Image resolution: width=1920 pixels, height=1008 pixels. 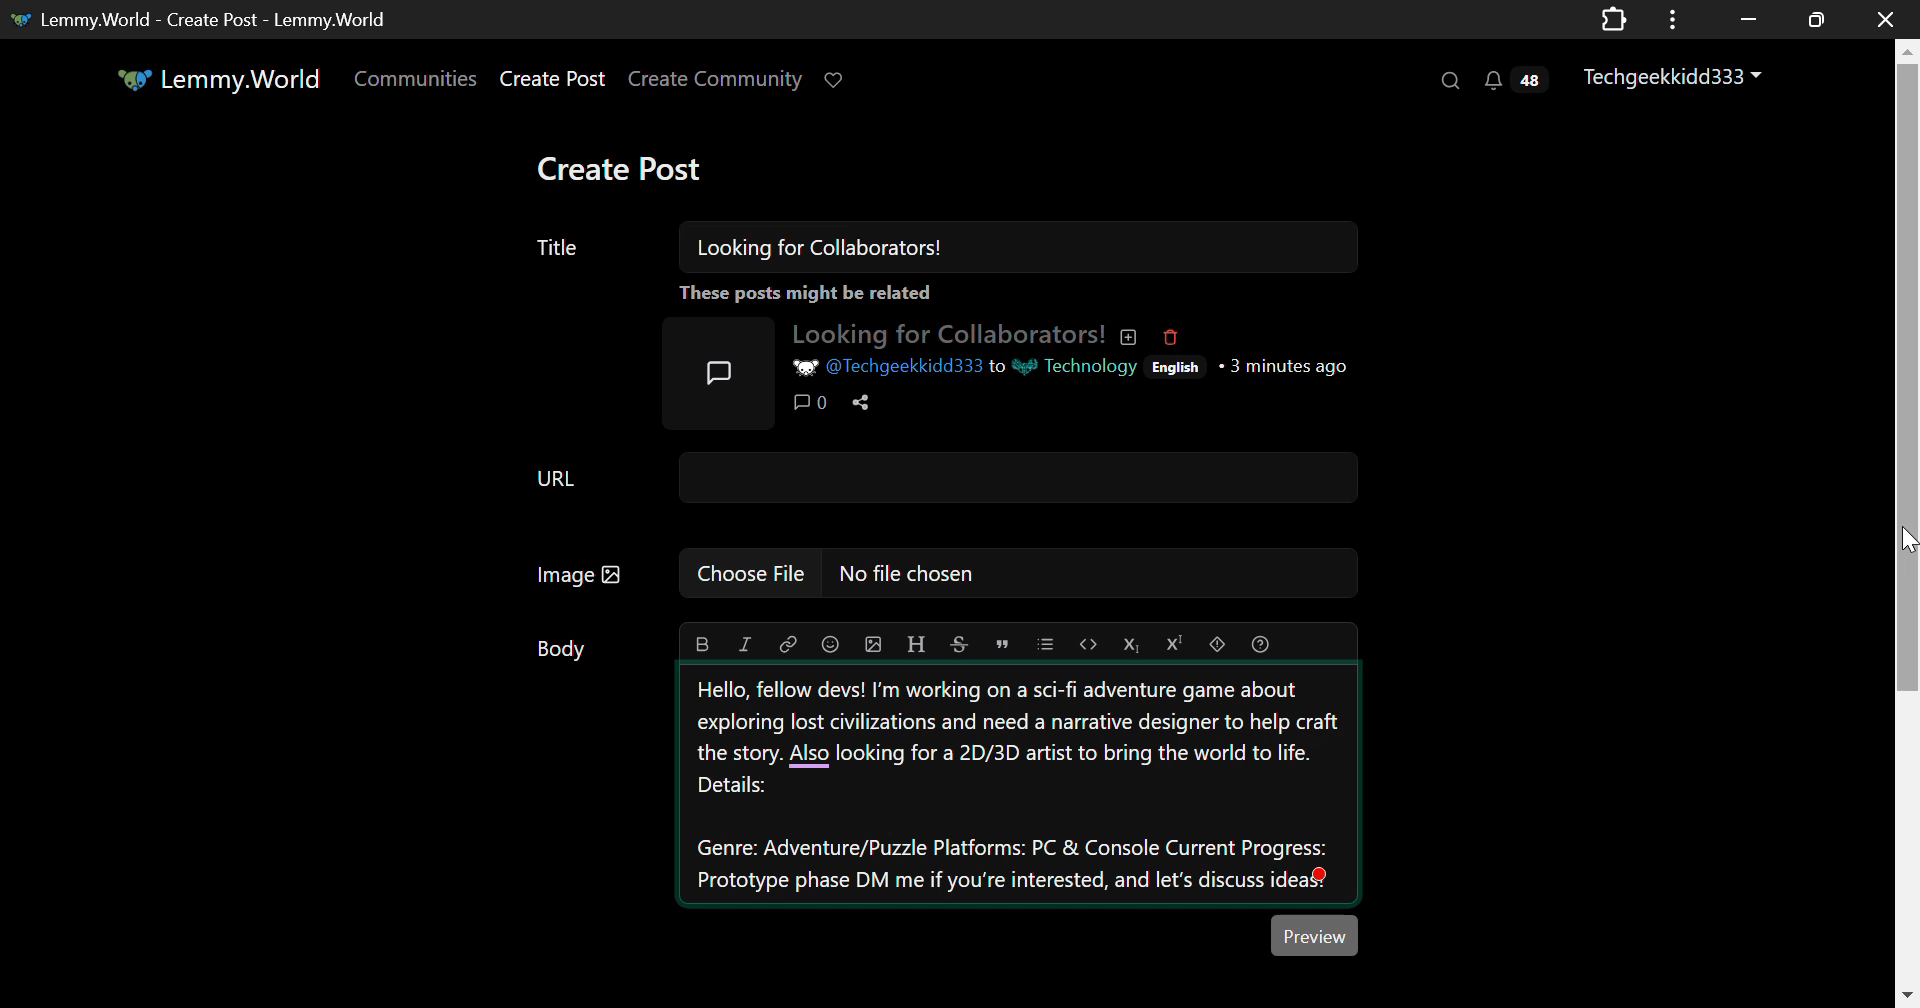 I want to click on formatting help, so click(x=1260, y=645).